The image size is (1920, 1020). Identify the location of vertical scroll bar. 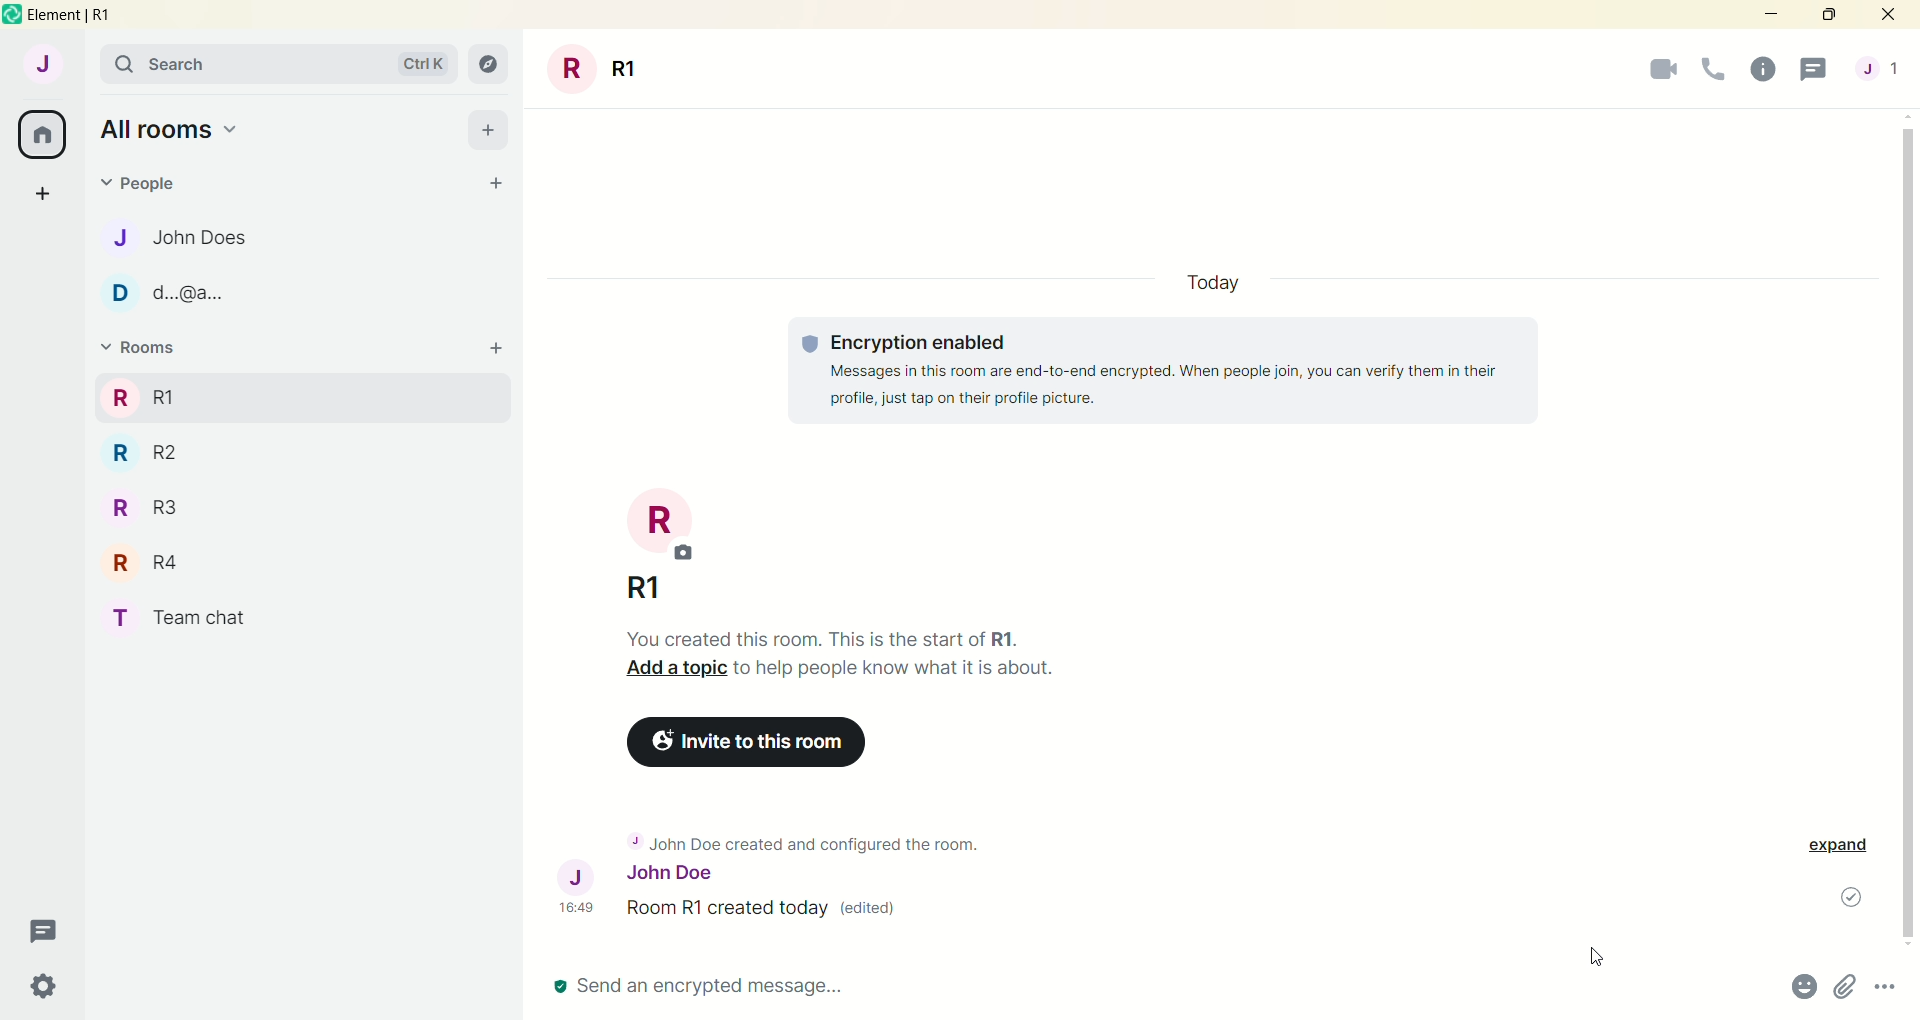
(1908, 530).